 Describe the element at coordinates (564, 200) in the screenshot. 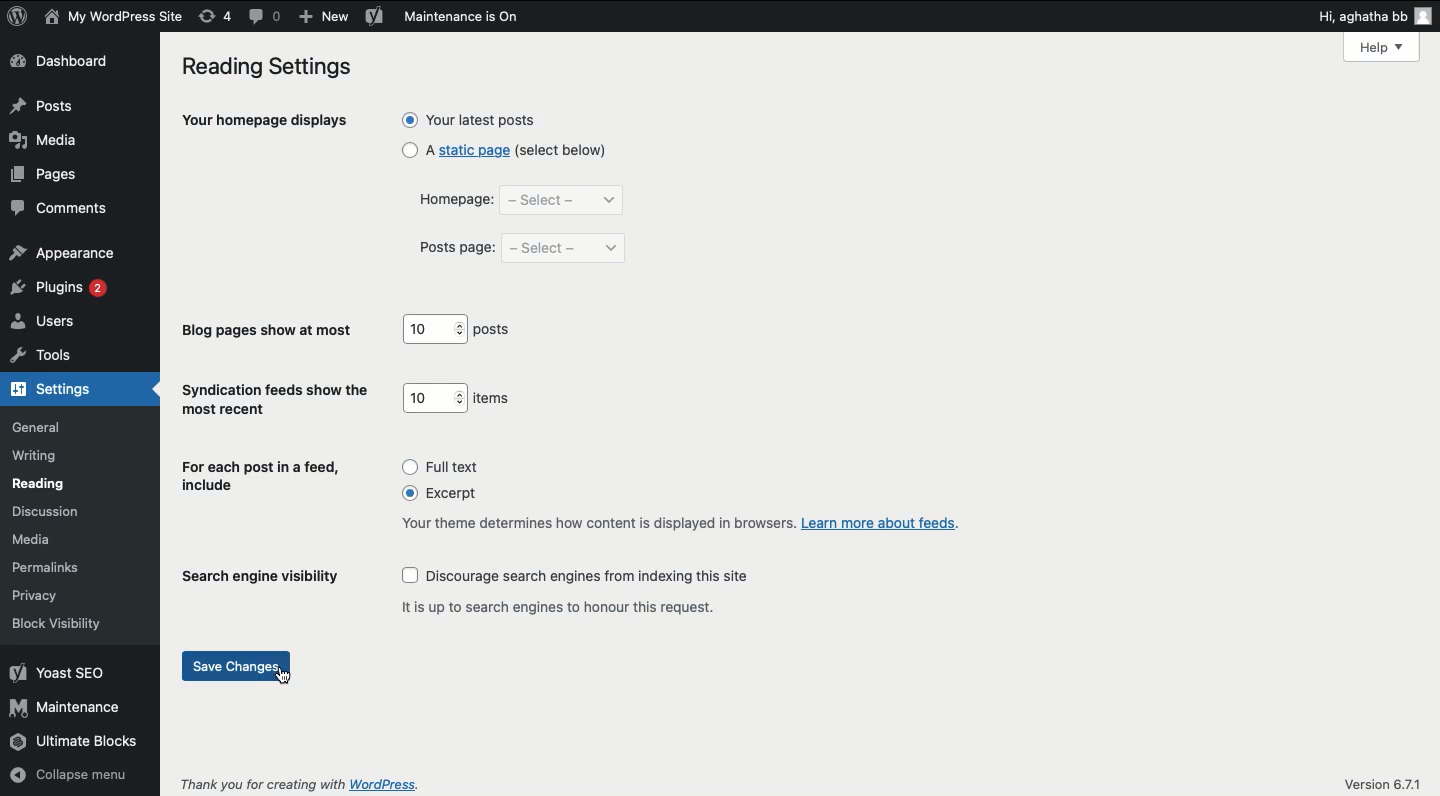

I see `select` at that location.